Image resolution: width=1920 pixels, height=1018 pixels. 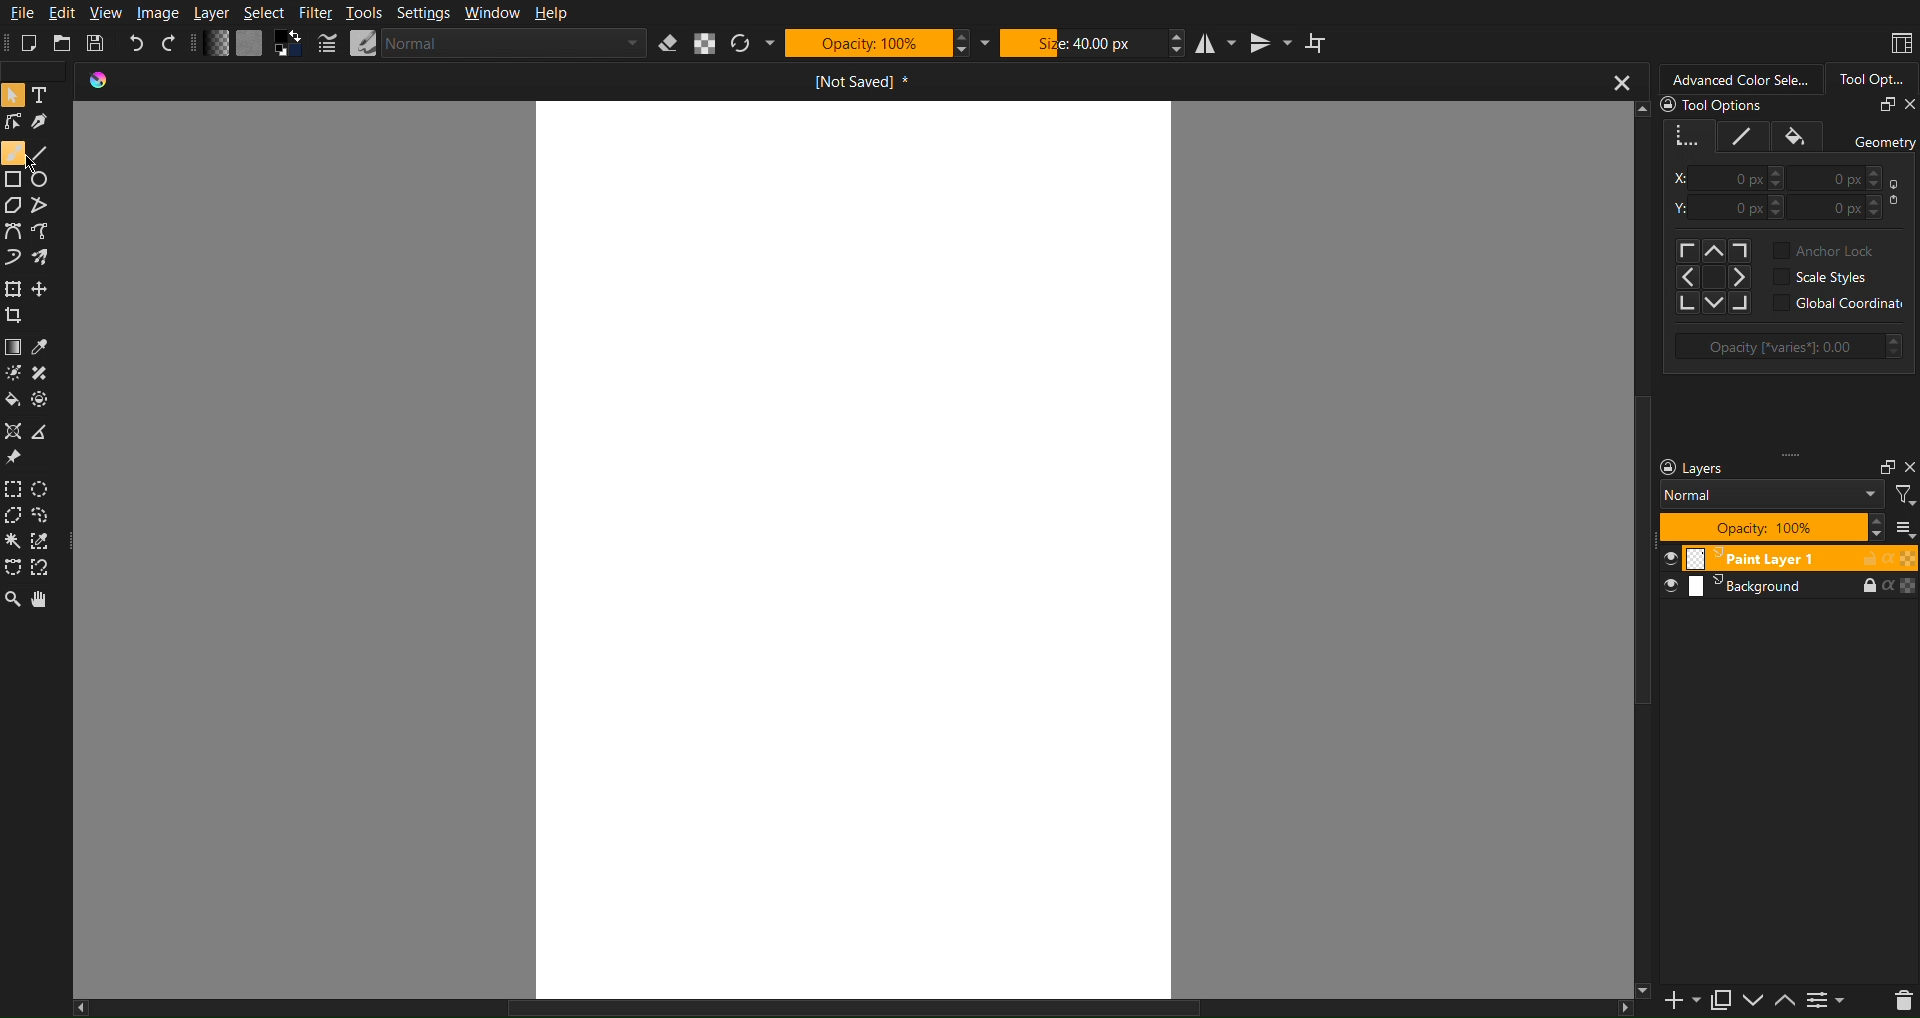 I want to click on Tool Options, so click(x=1870, y=79).